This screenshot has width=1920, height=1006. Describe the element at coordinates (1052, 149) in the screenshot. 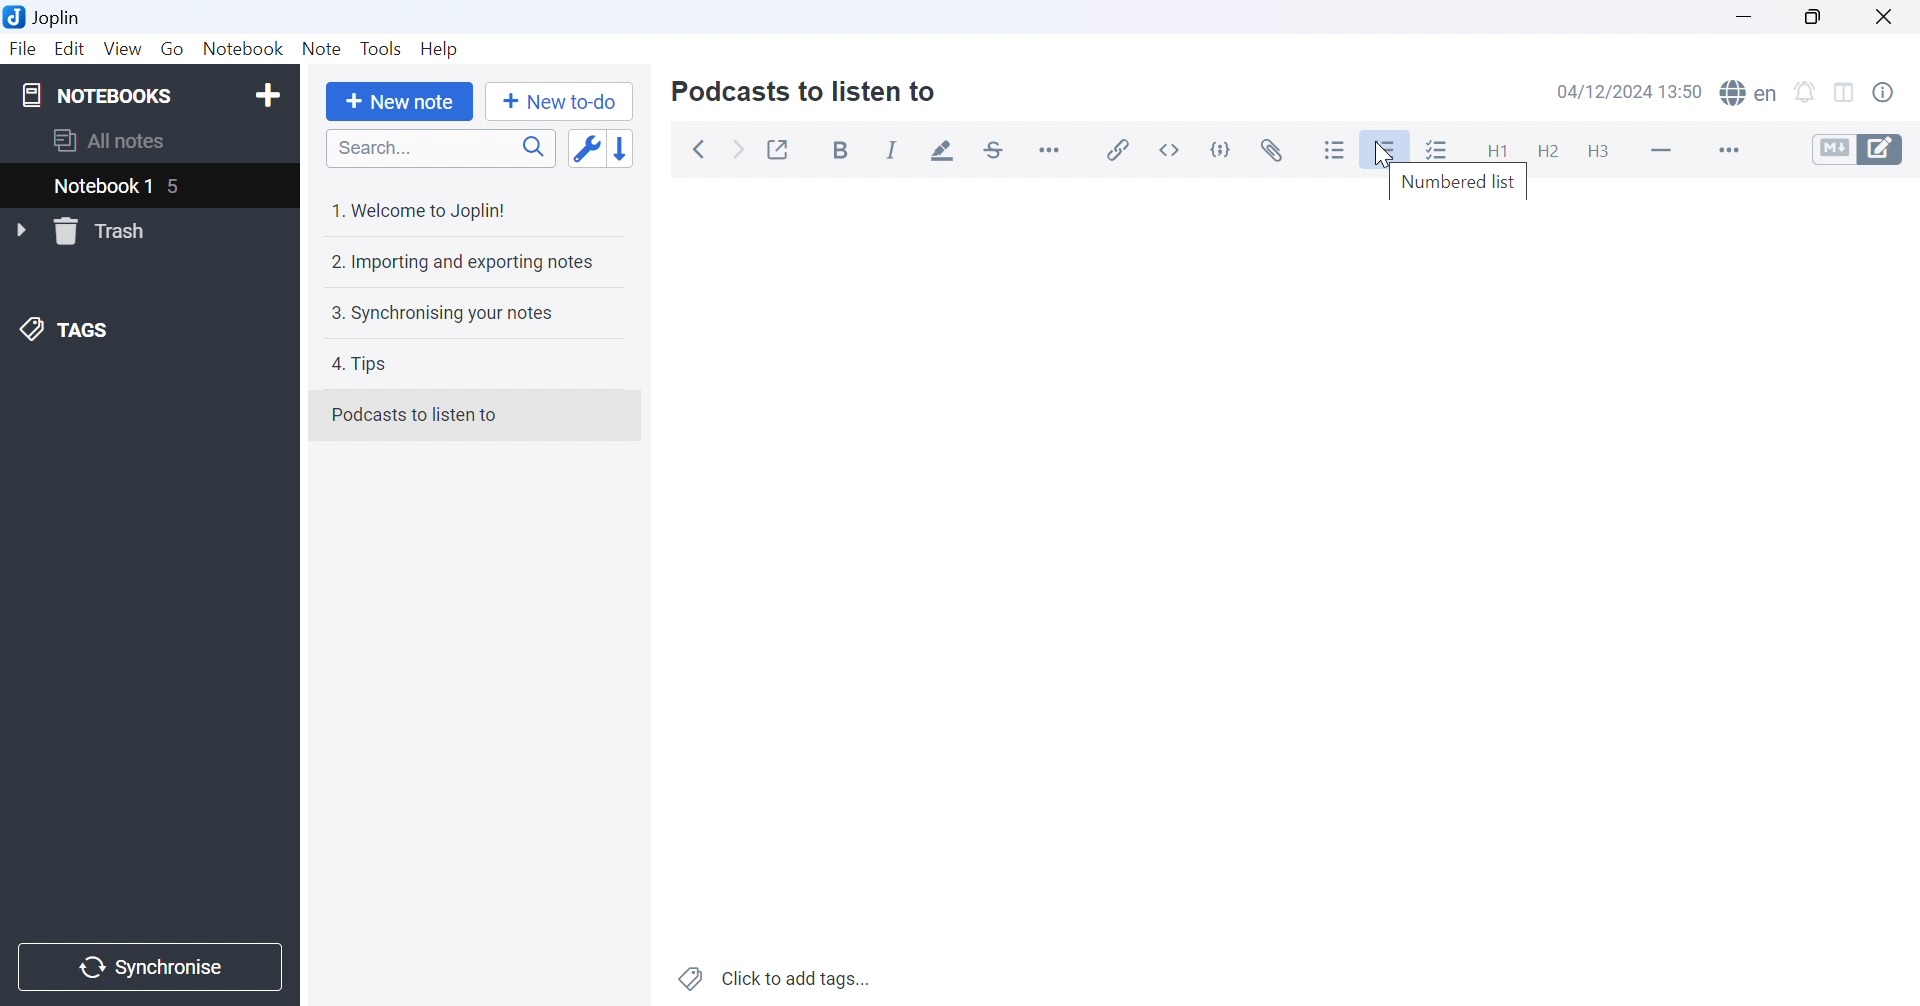

I see `Horizontal` at that location.